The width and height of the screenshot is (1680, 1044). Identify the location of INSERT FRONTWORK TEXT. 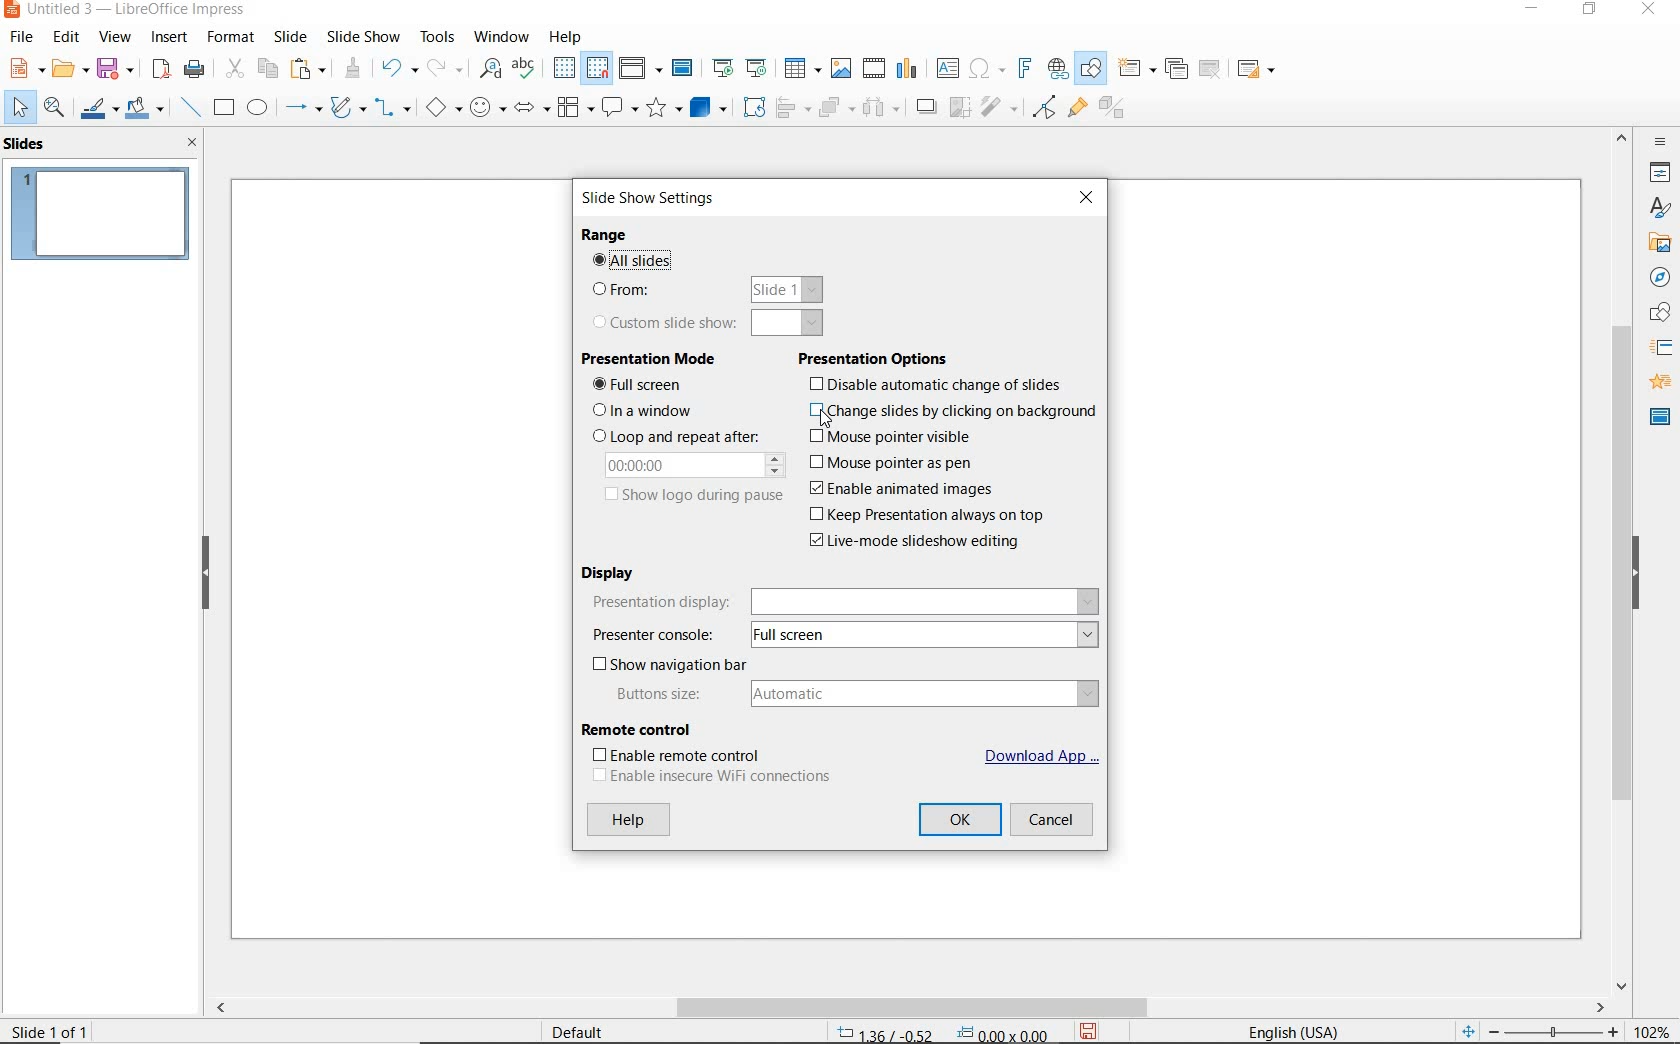
(1022, 66).